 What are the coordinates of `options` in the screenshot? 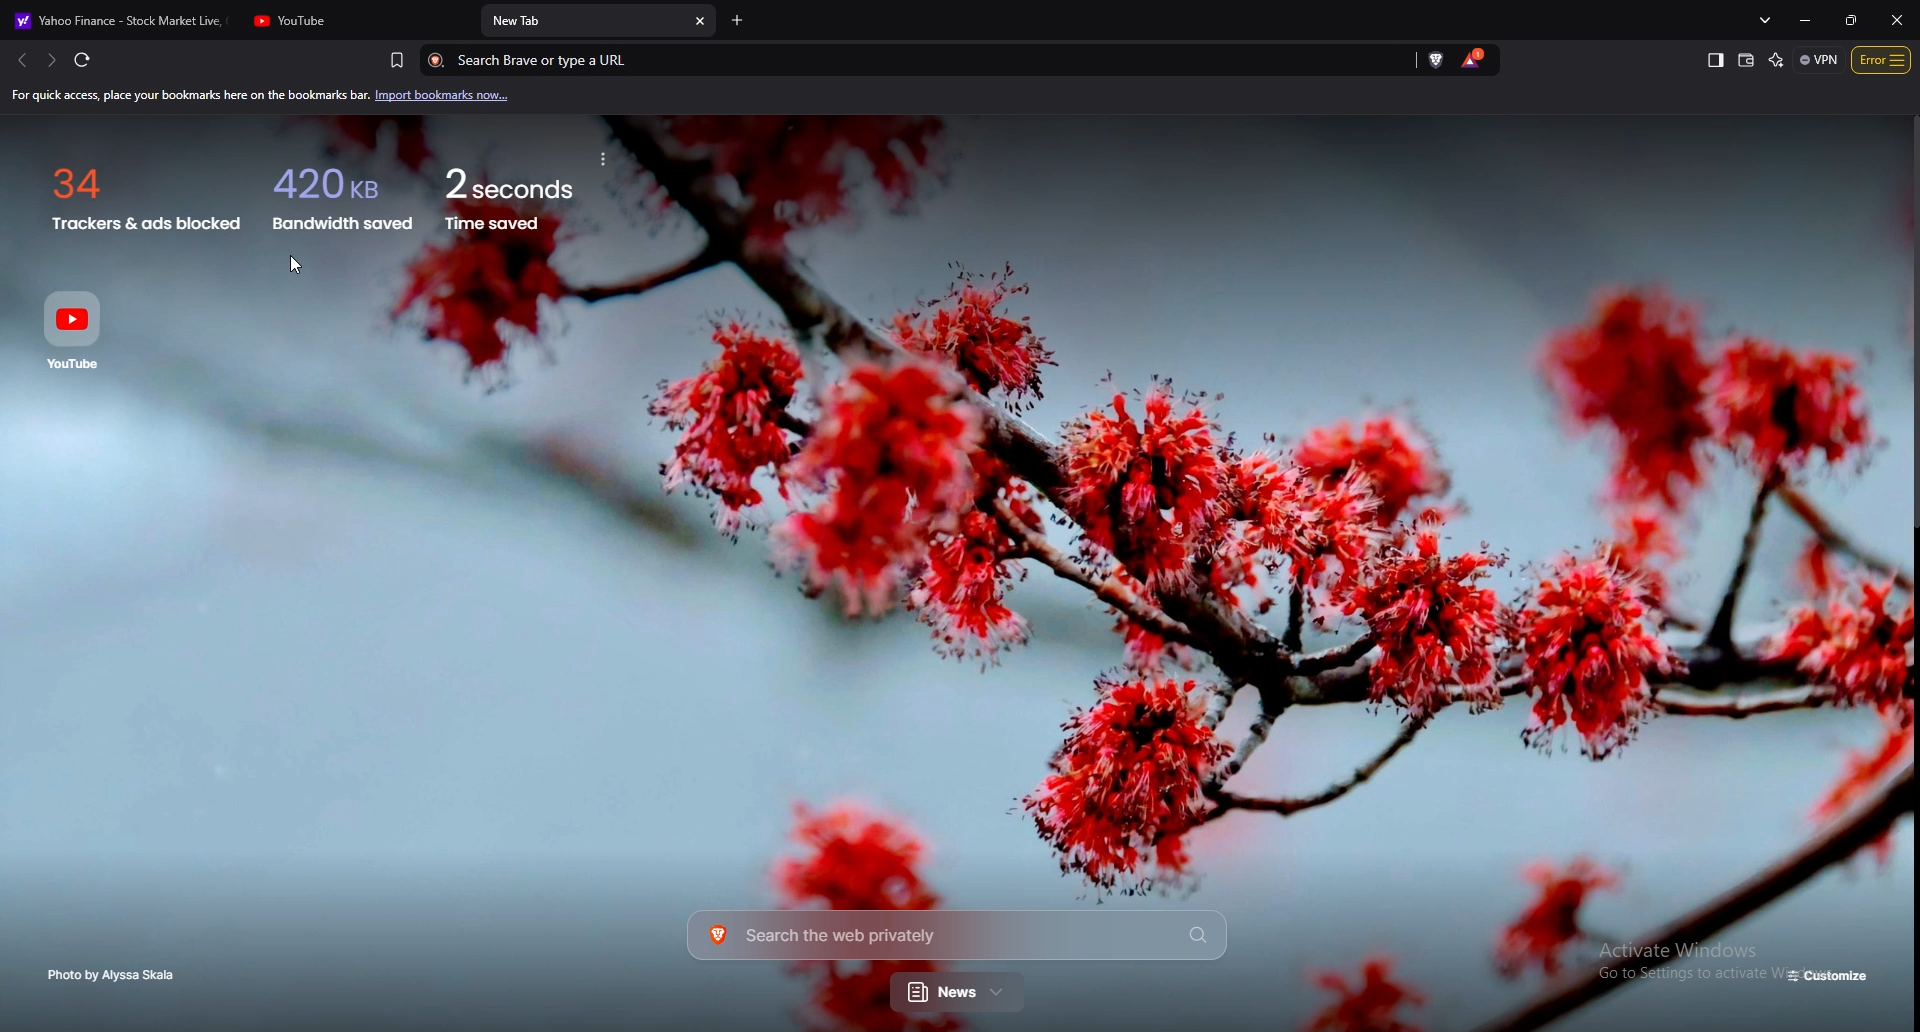 It's located at (1882, 59).